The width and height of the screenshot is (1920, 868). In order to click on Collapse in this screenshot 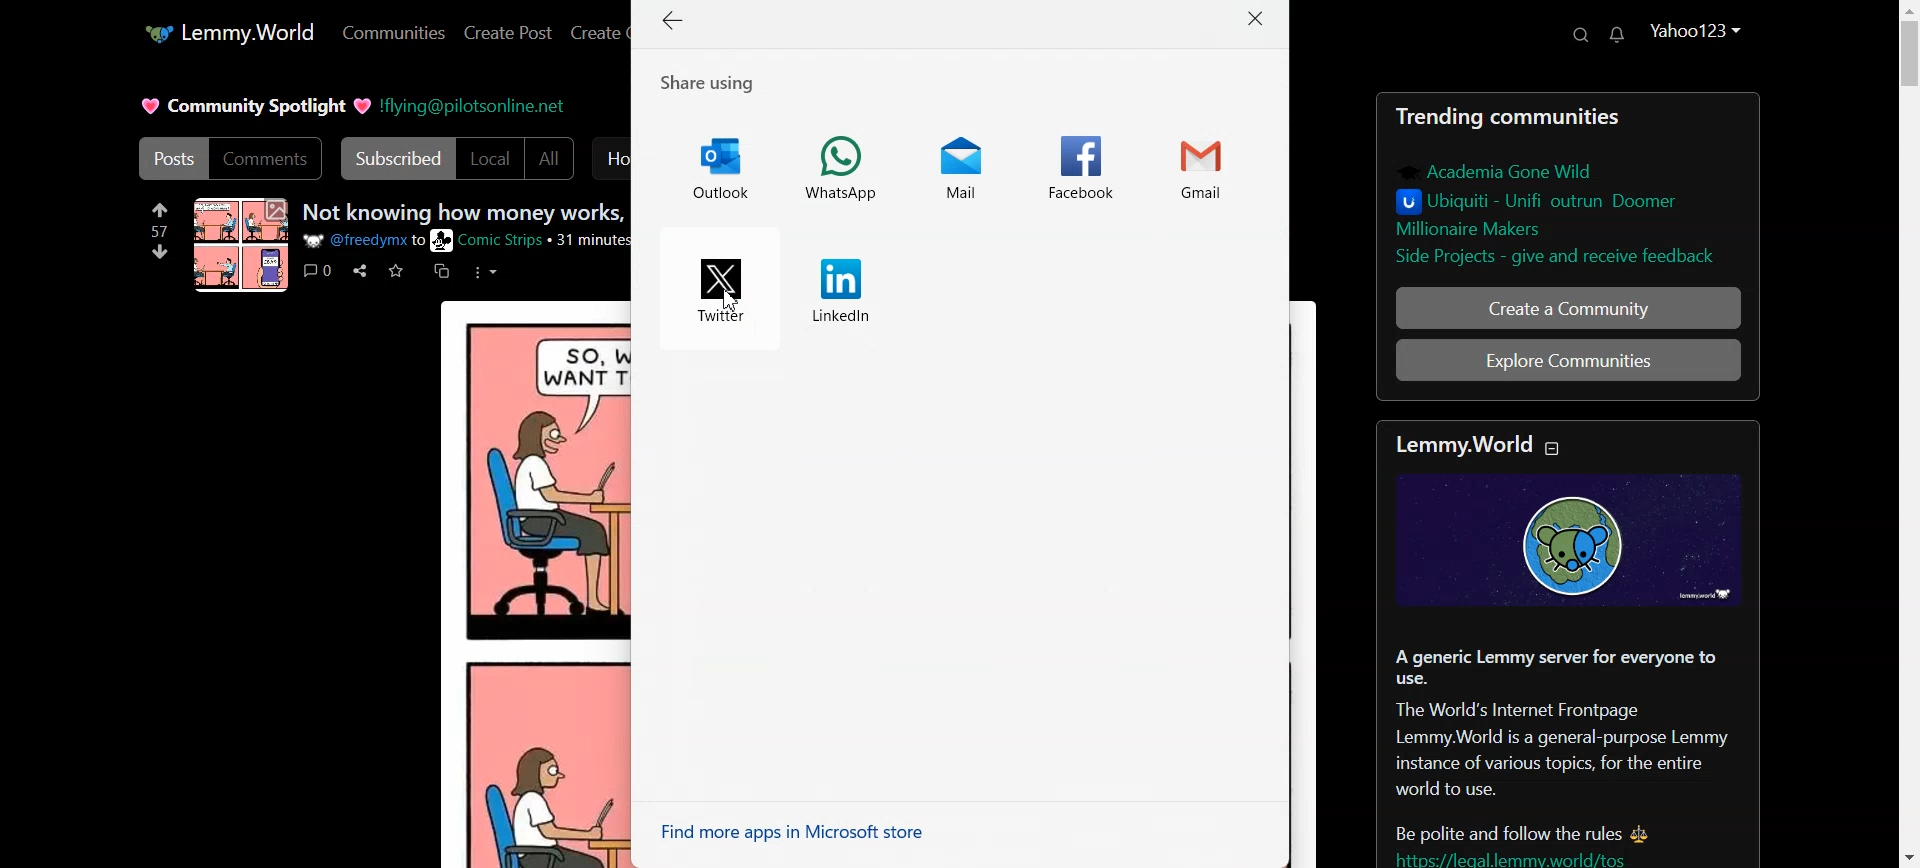, I will do `click(1555, 449)`.